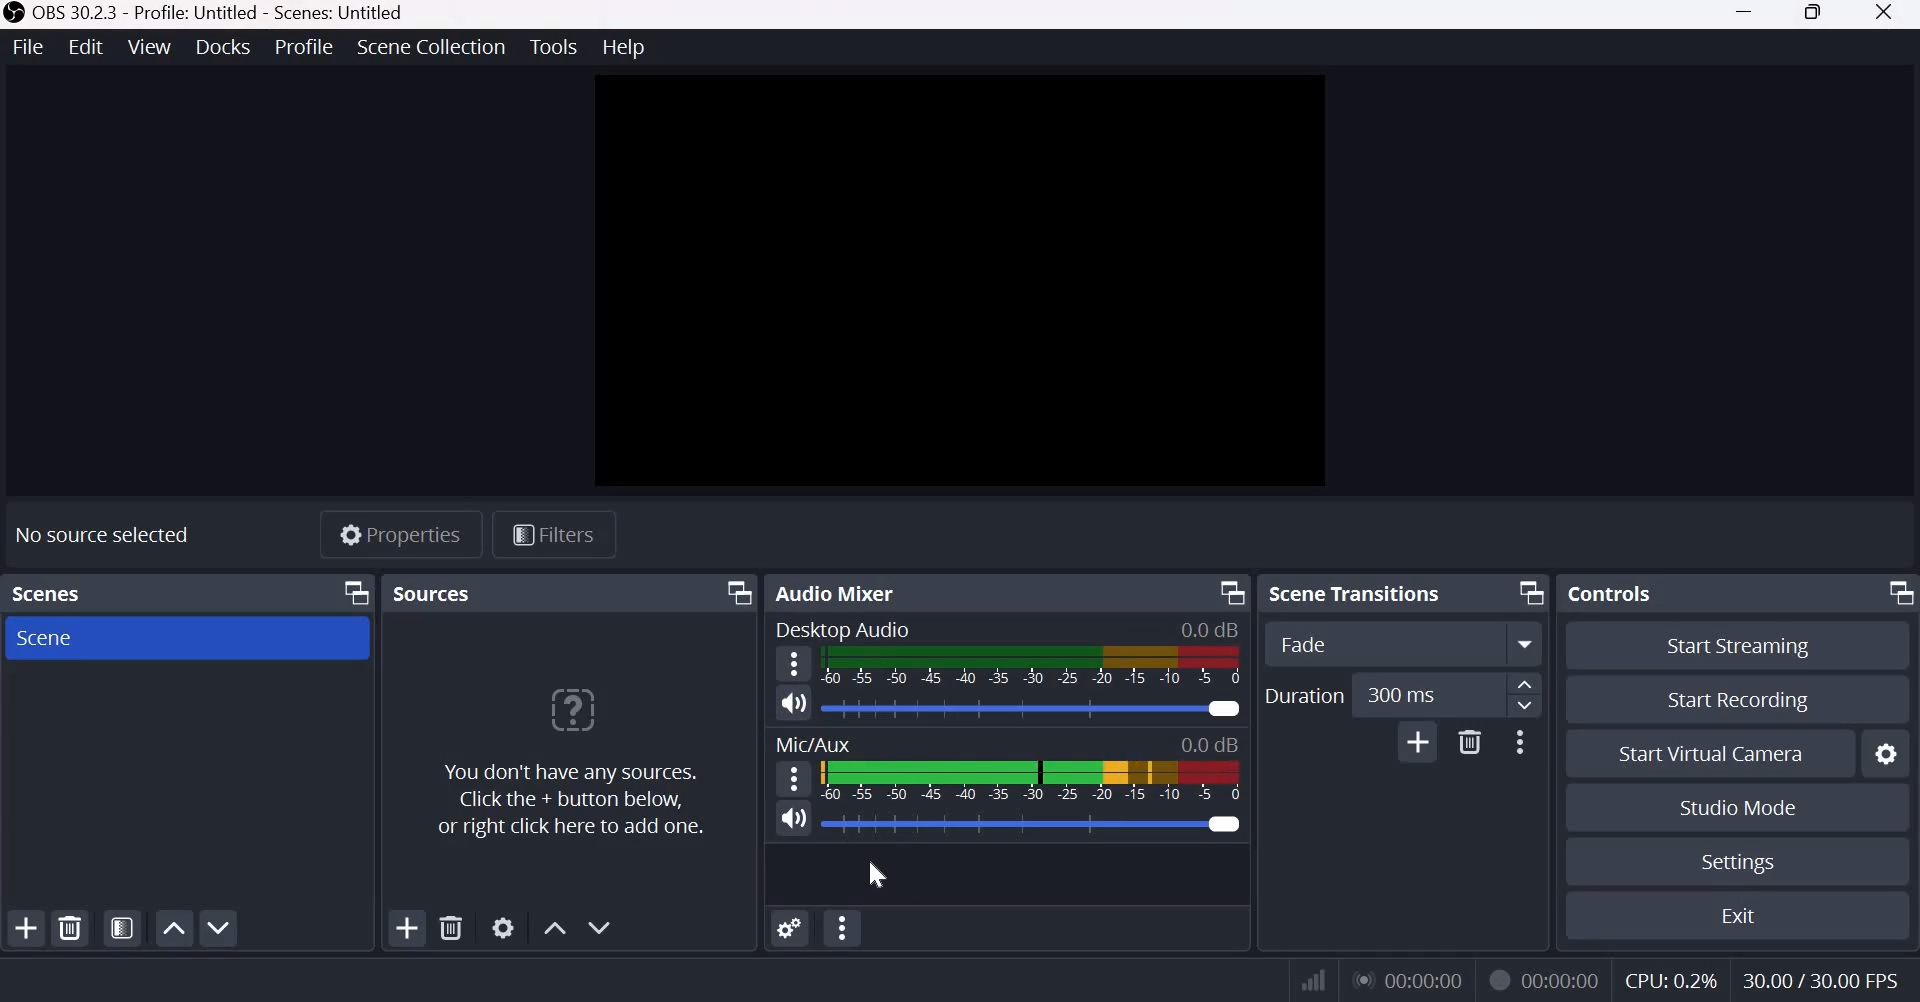 The height and width of the screenshot is (1002, 1920). Describe the element at coordinates (1563, 978) in the screenshot. I see `Recording Timer` at that location.